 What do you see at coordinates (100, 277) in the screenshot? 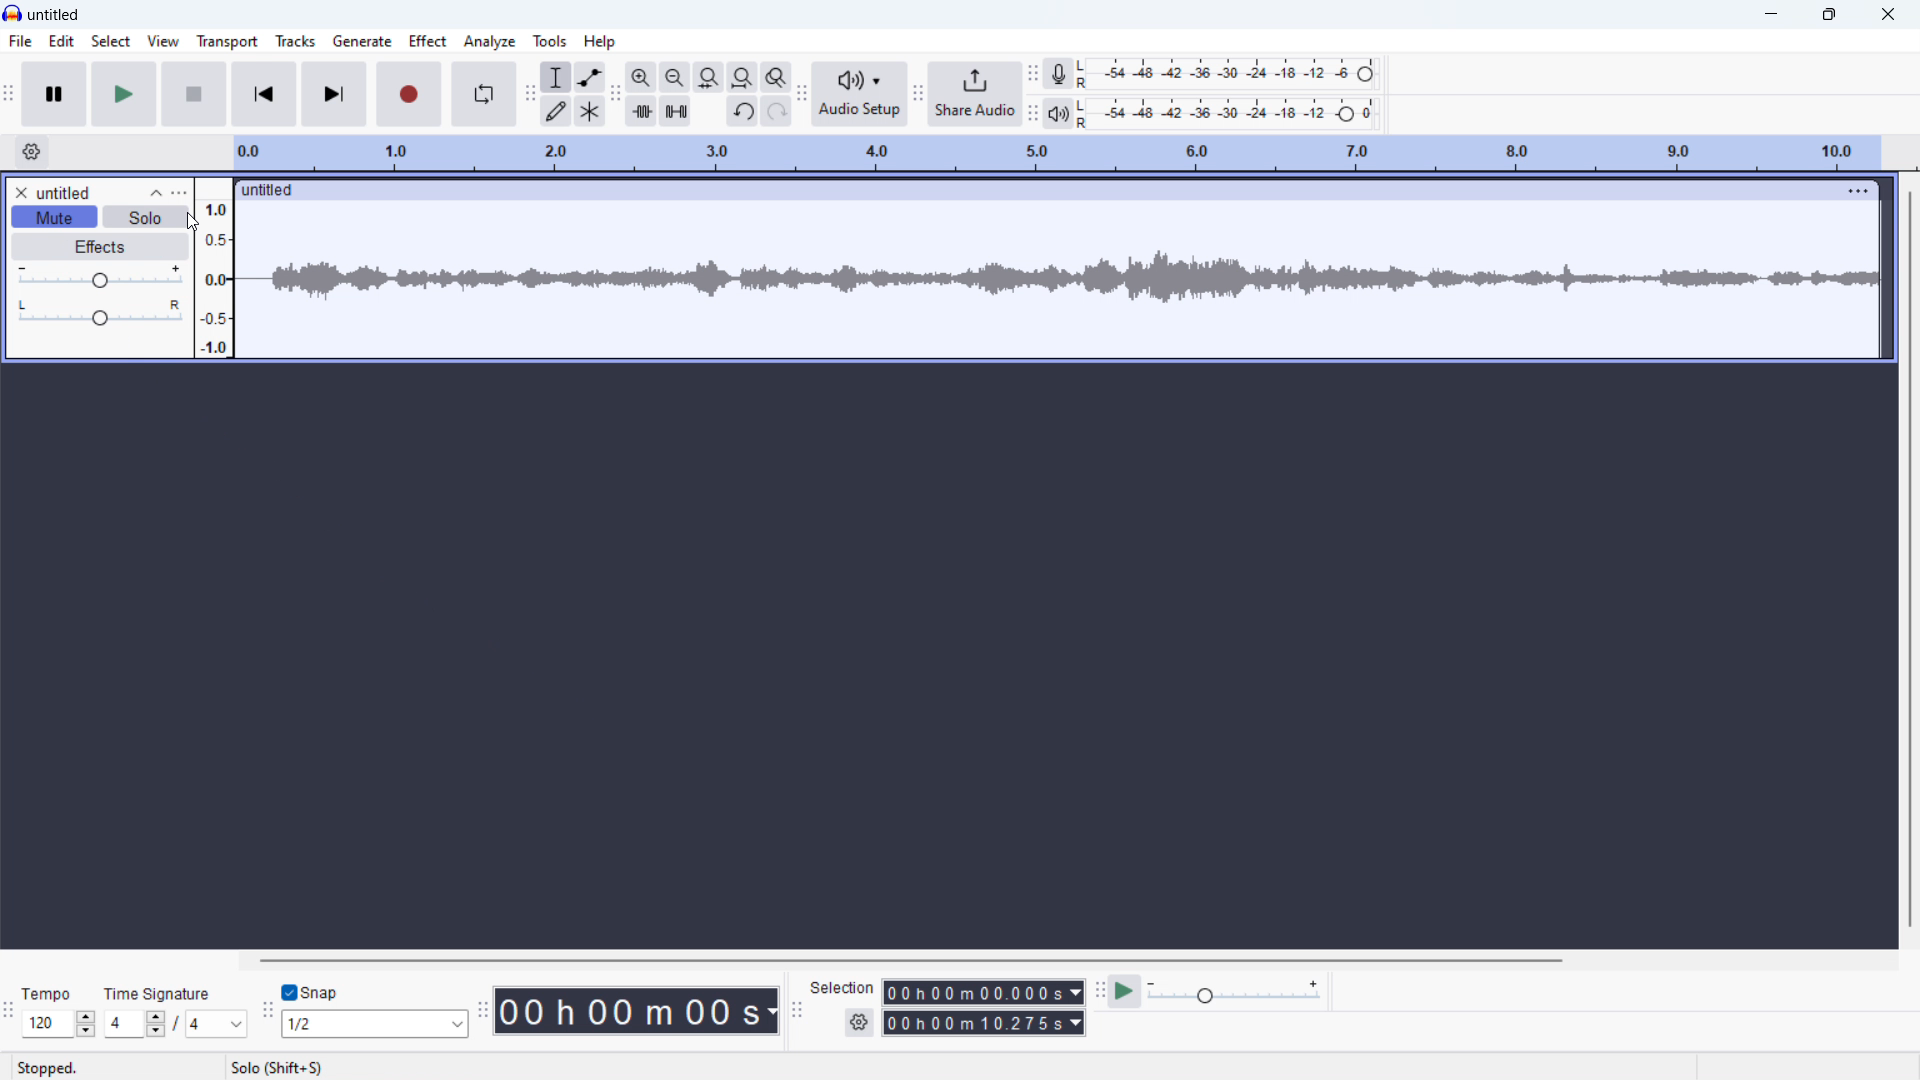
I see `gain` at bounding box center [100, 277].